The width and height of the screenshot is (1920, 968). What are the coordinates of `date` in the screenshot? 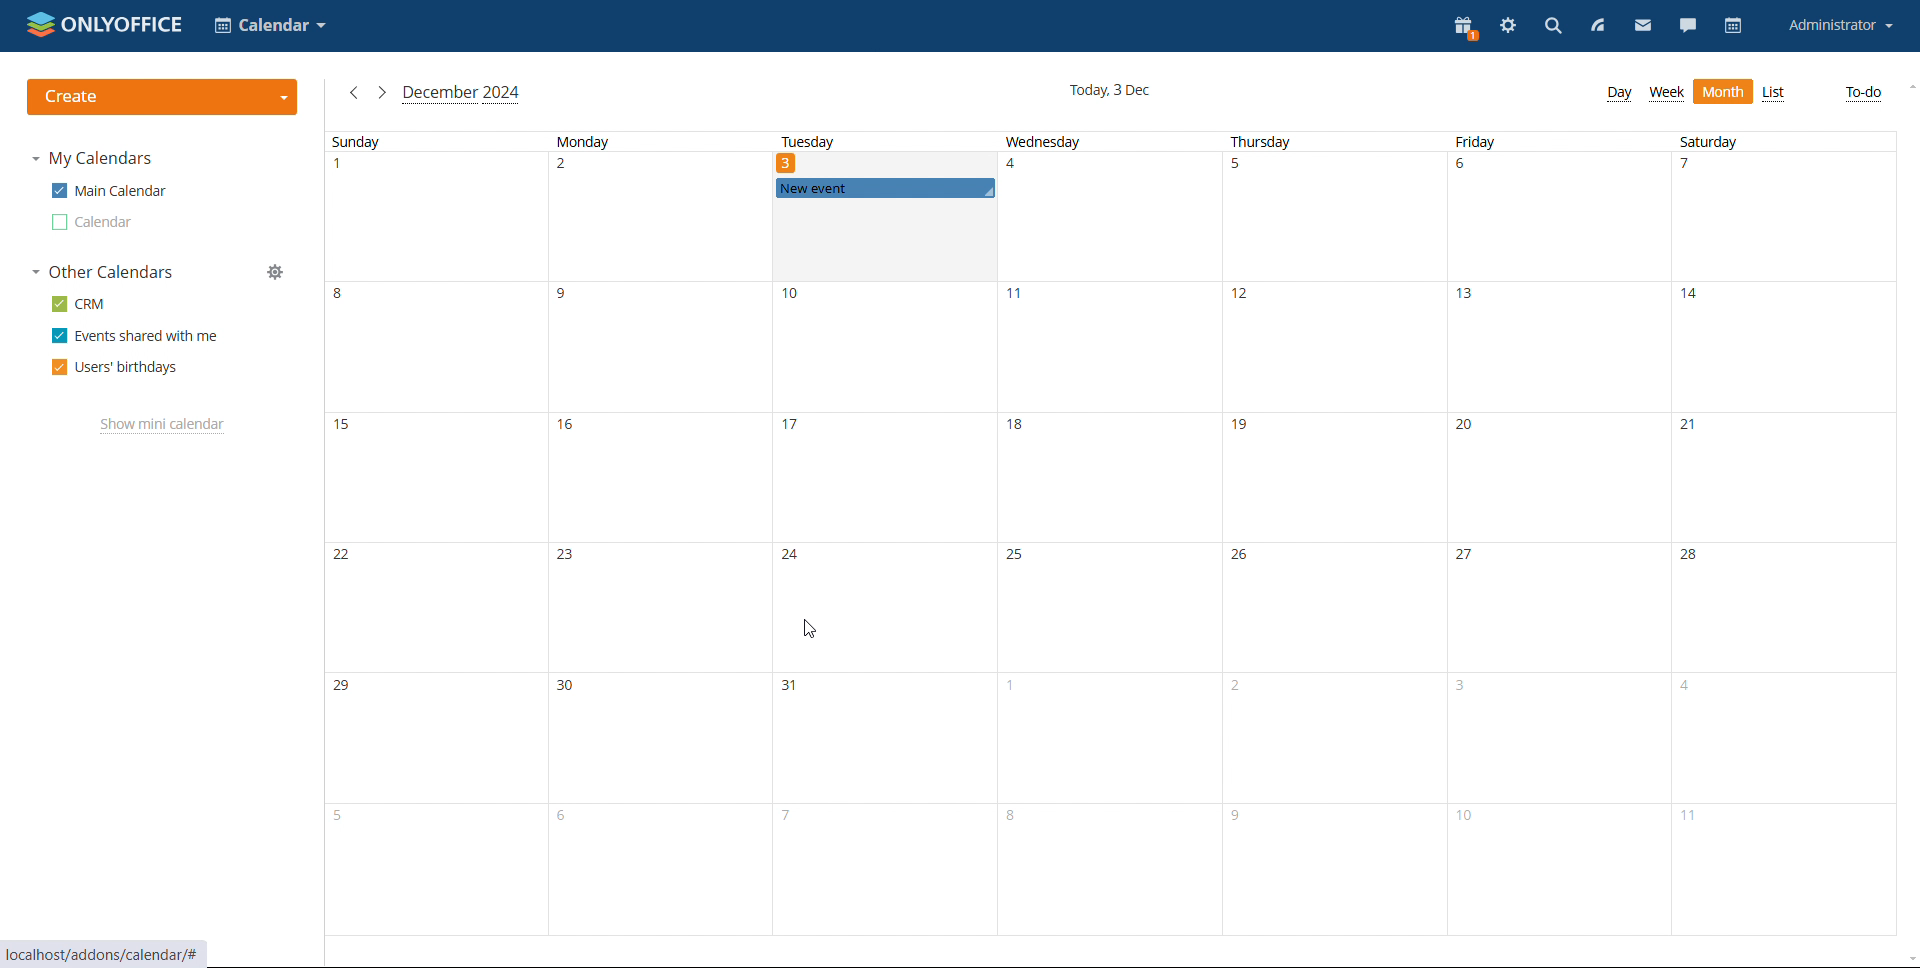 It's located at (887, 738).